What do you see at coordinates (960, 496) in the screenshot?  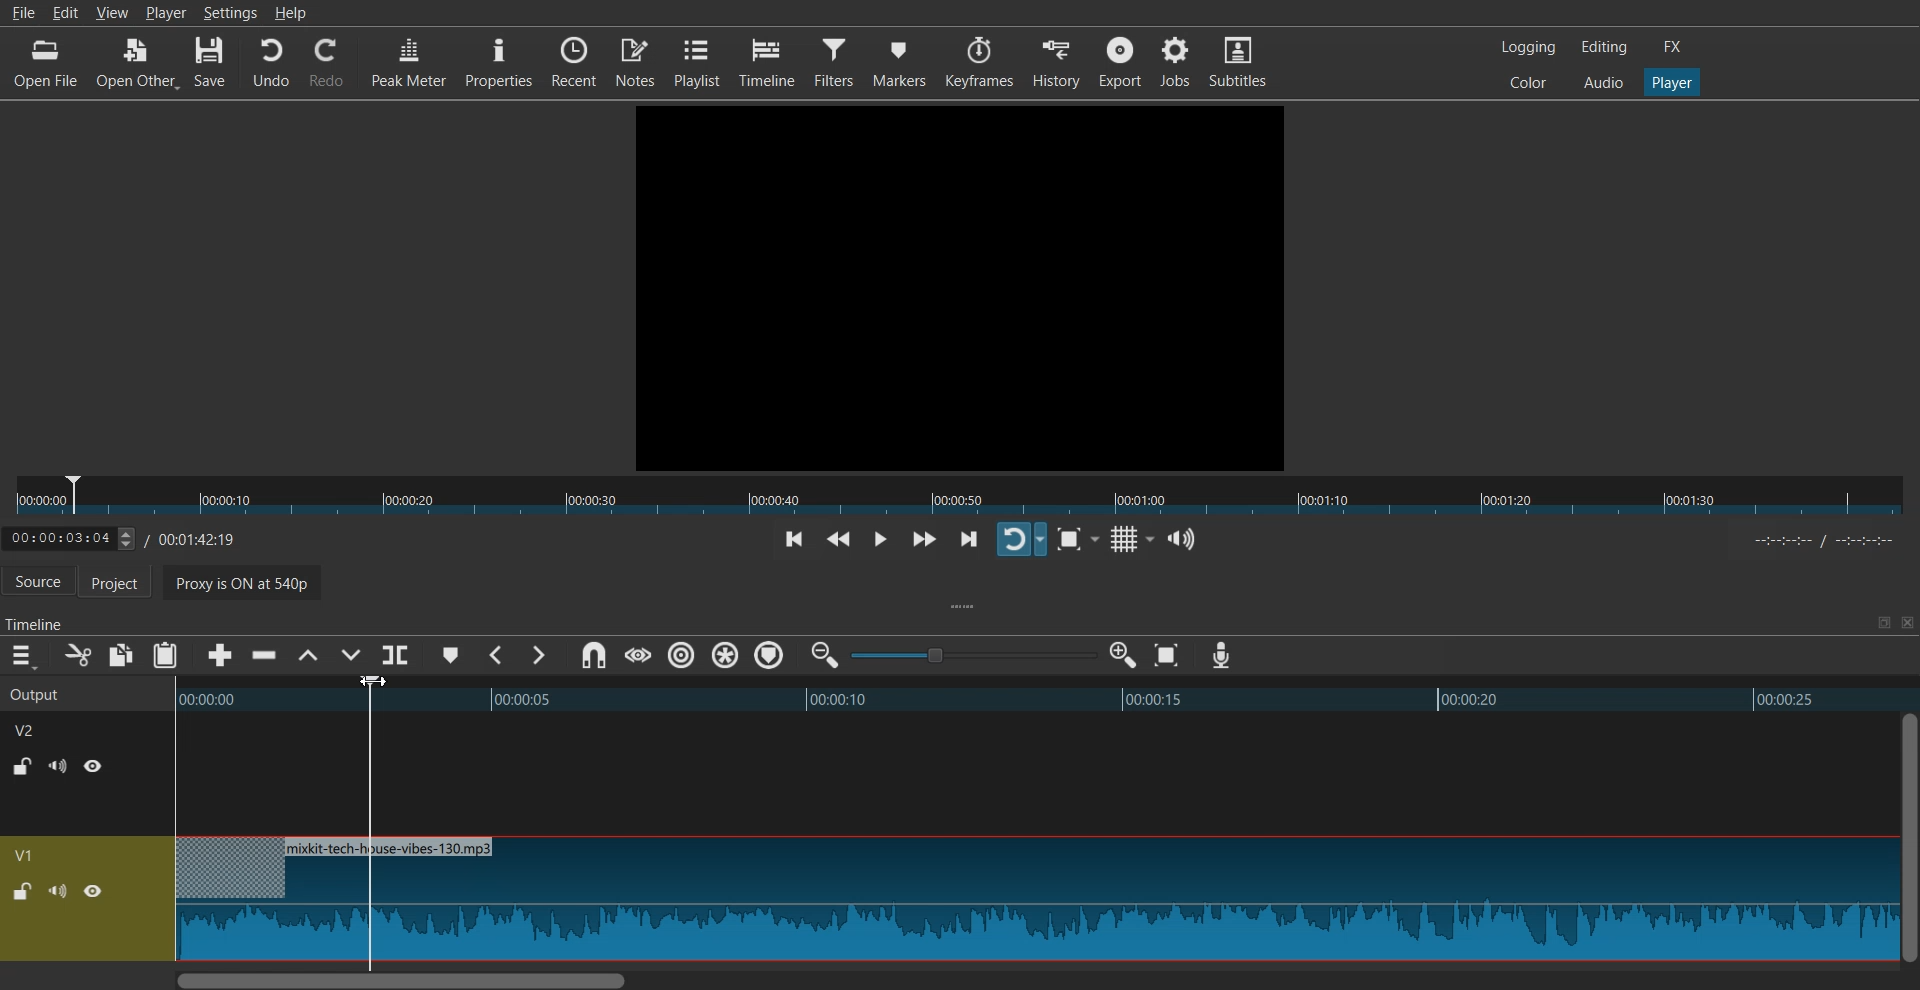 I see `Slider` at bounding box center [960, 496].